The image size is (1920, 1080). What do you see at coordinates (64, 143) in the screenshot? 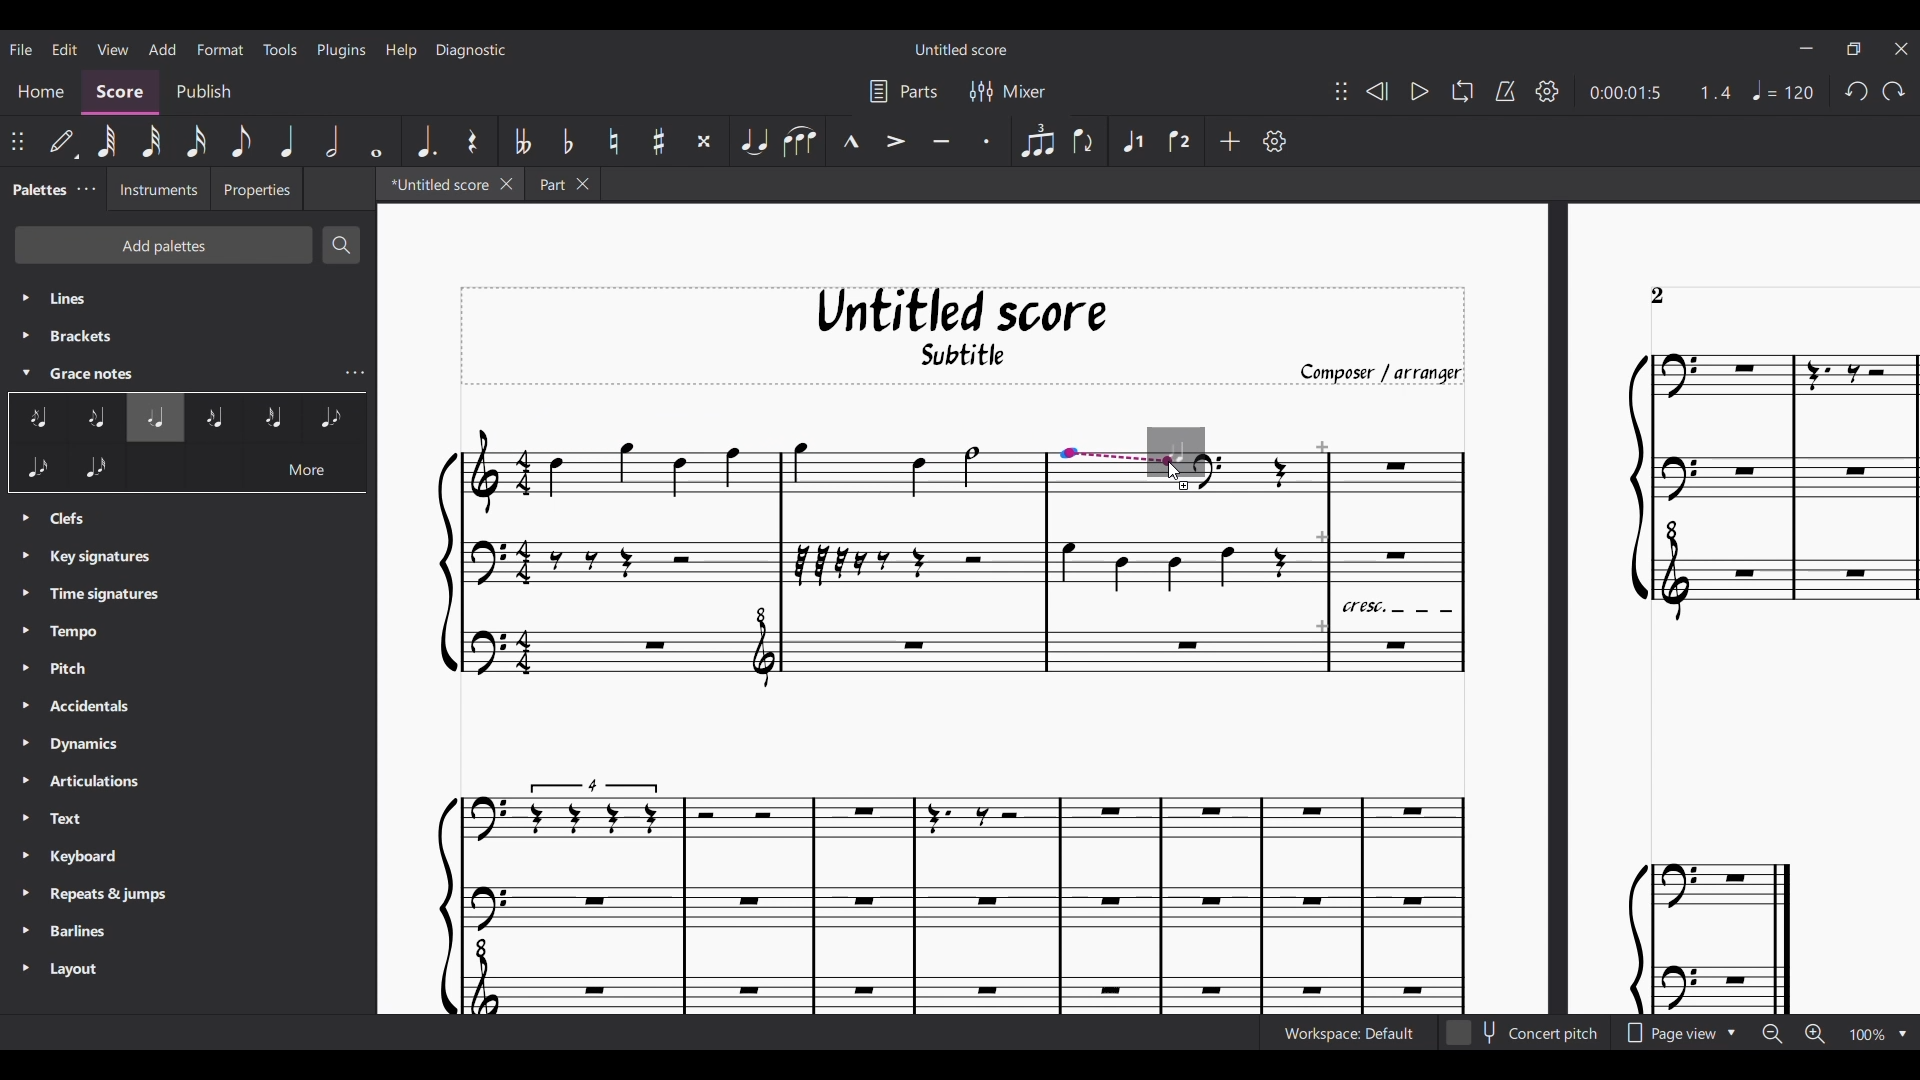
I see `Default` at bounding box center [64, 143].